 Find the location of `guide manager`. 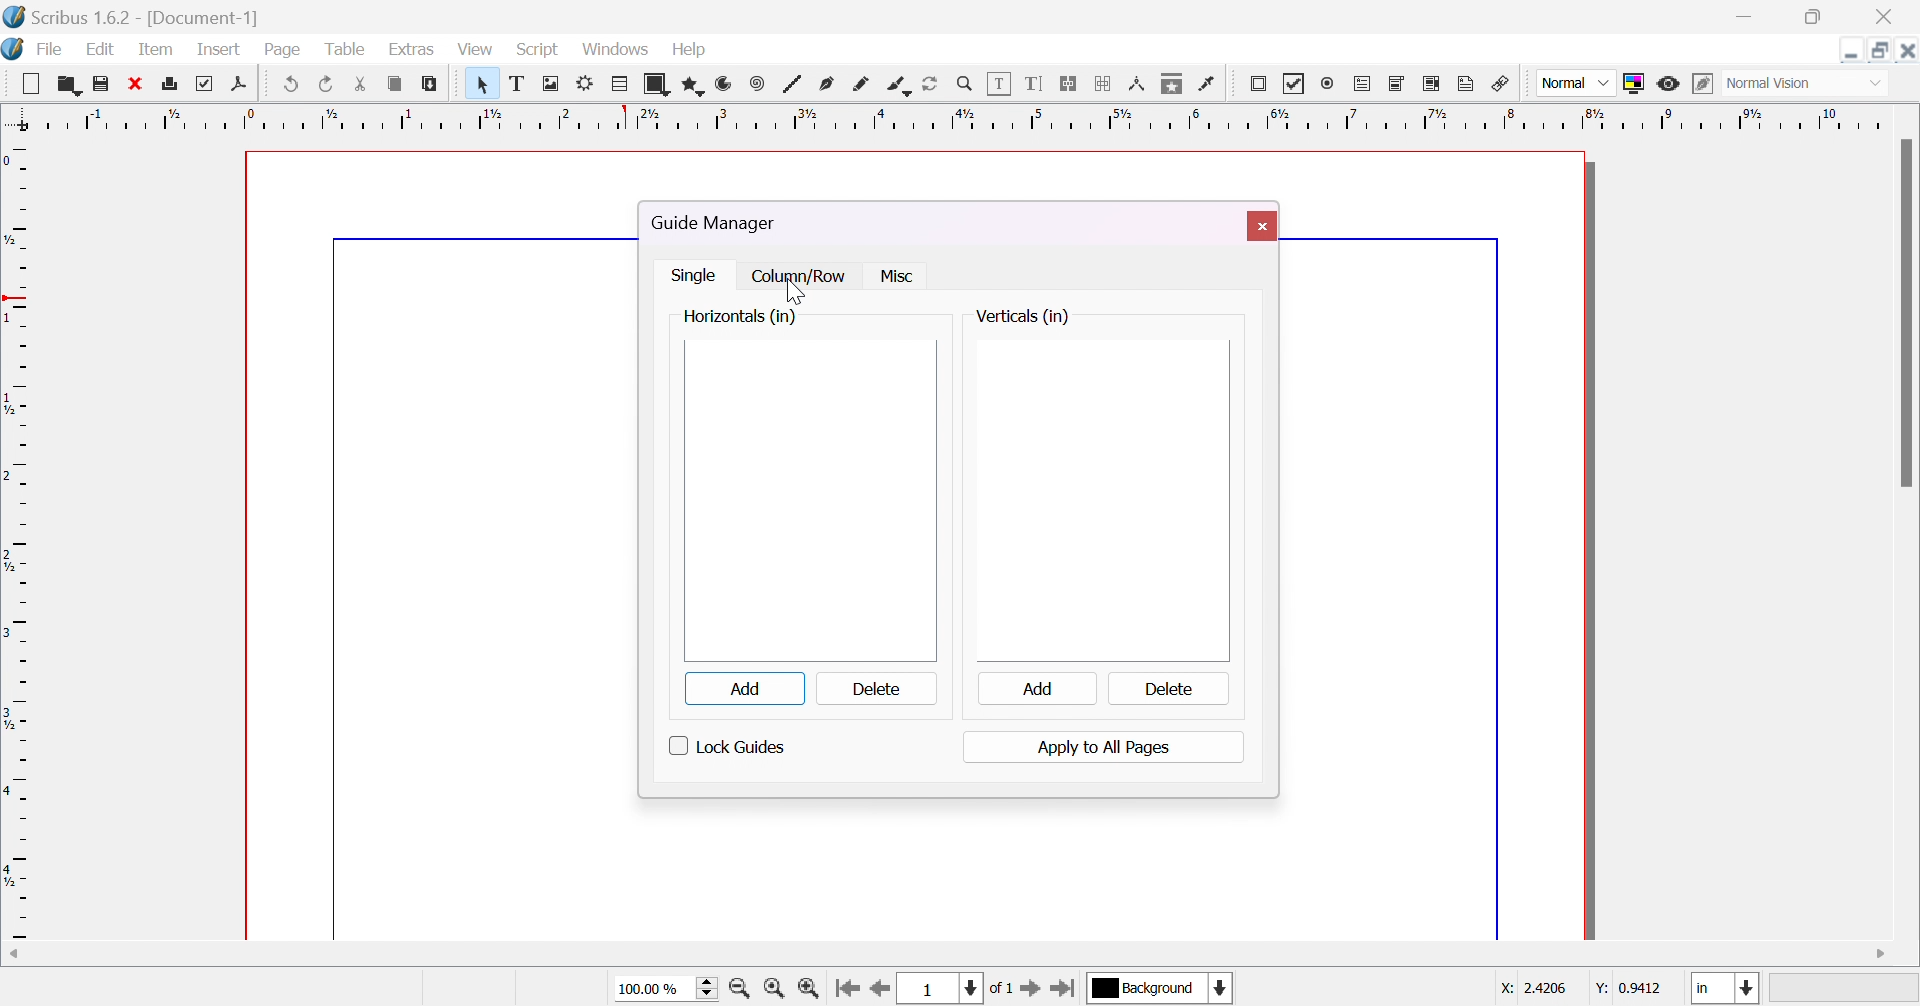

guide manager is located at coordinates (721, 223).